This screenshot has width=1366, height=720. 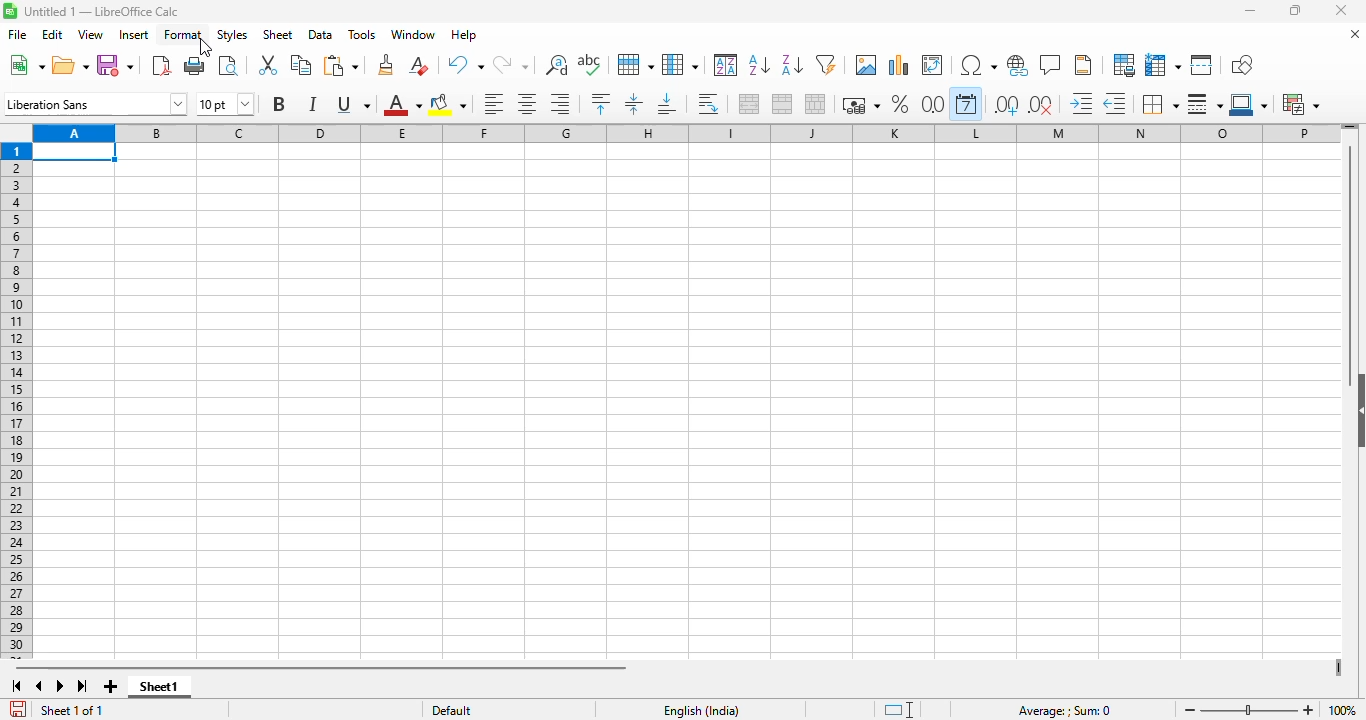 I want to click on add new sheet, so click(x=111, y=687).